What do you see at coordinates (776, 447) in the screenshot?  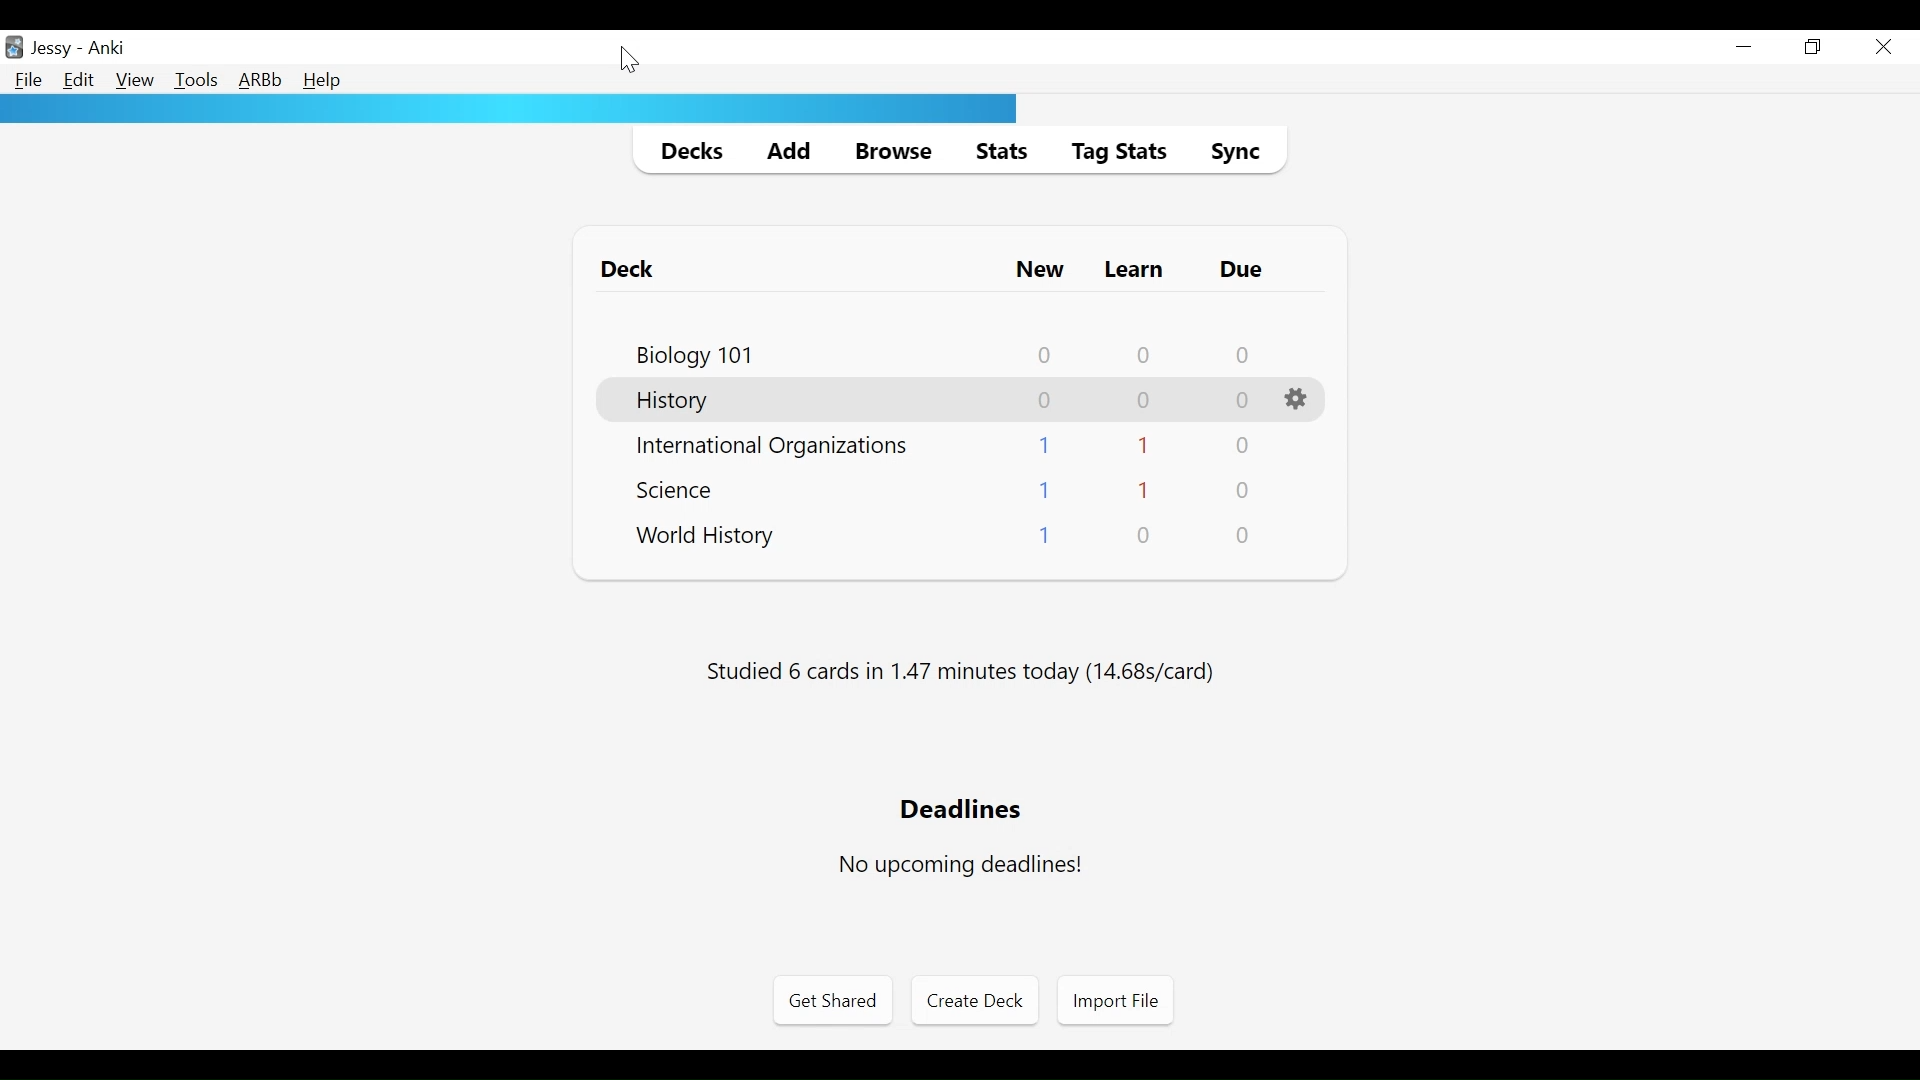 I see `Deck Name` at bounding box center [776, 447].